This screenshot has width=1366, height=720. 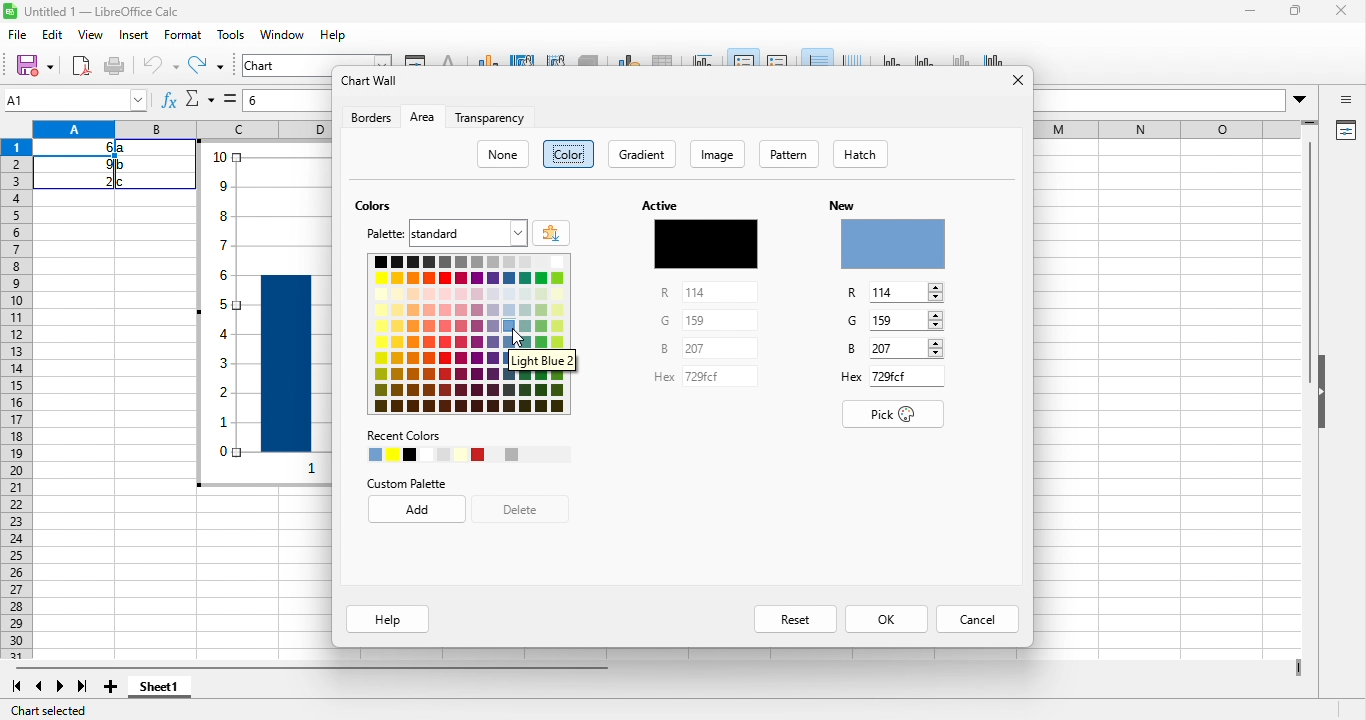 I want to click on colors, so click(x=379, y=206).